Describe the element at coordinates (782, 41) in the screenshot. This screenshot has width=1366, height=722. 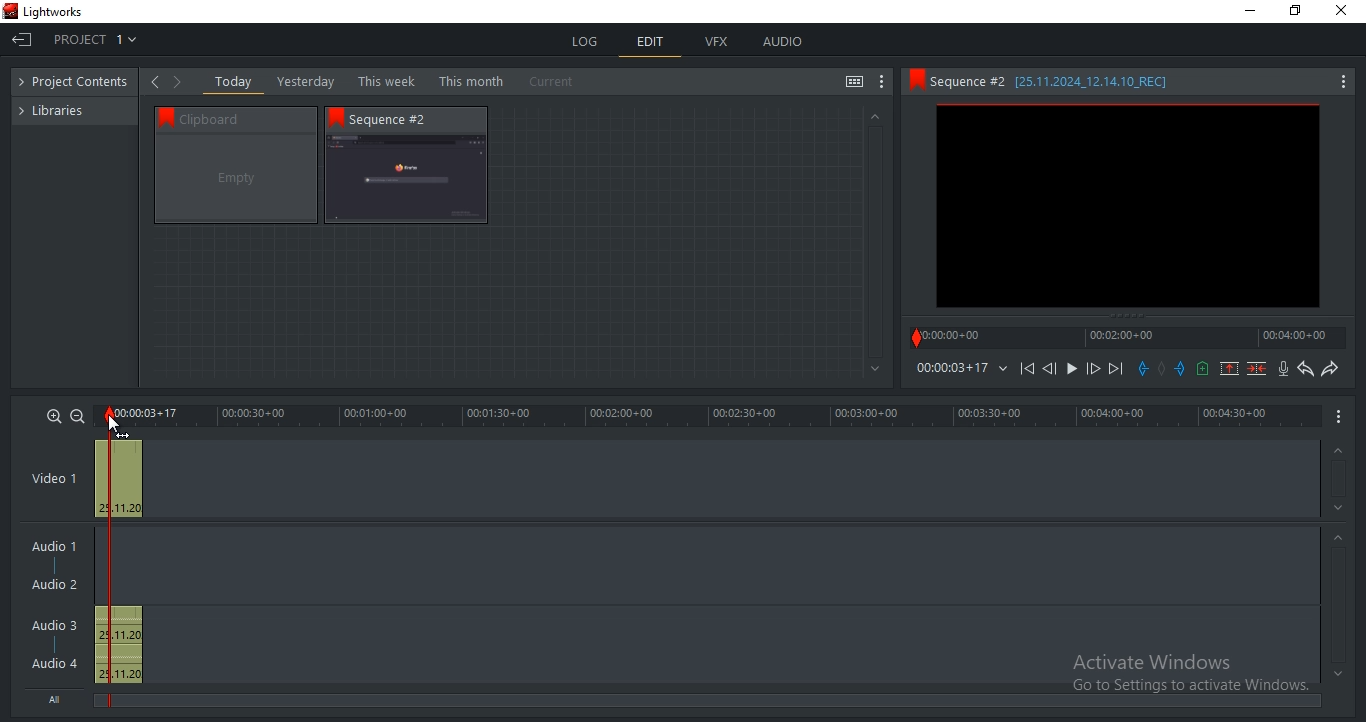
I see `audio` at that location.